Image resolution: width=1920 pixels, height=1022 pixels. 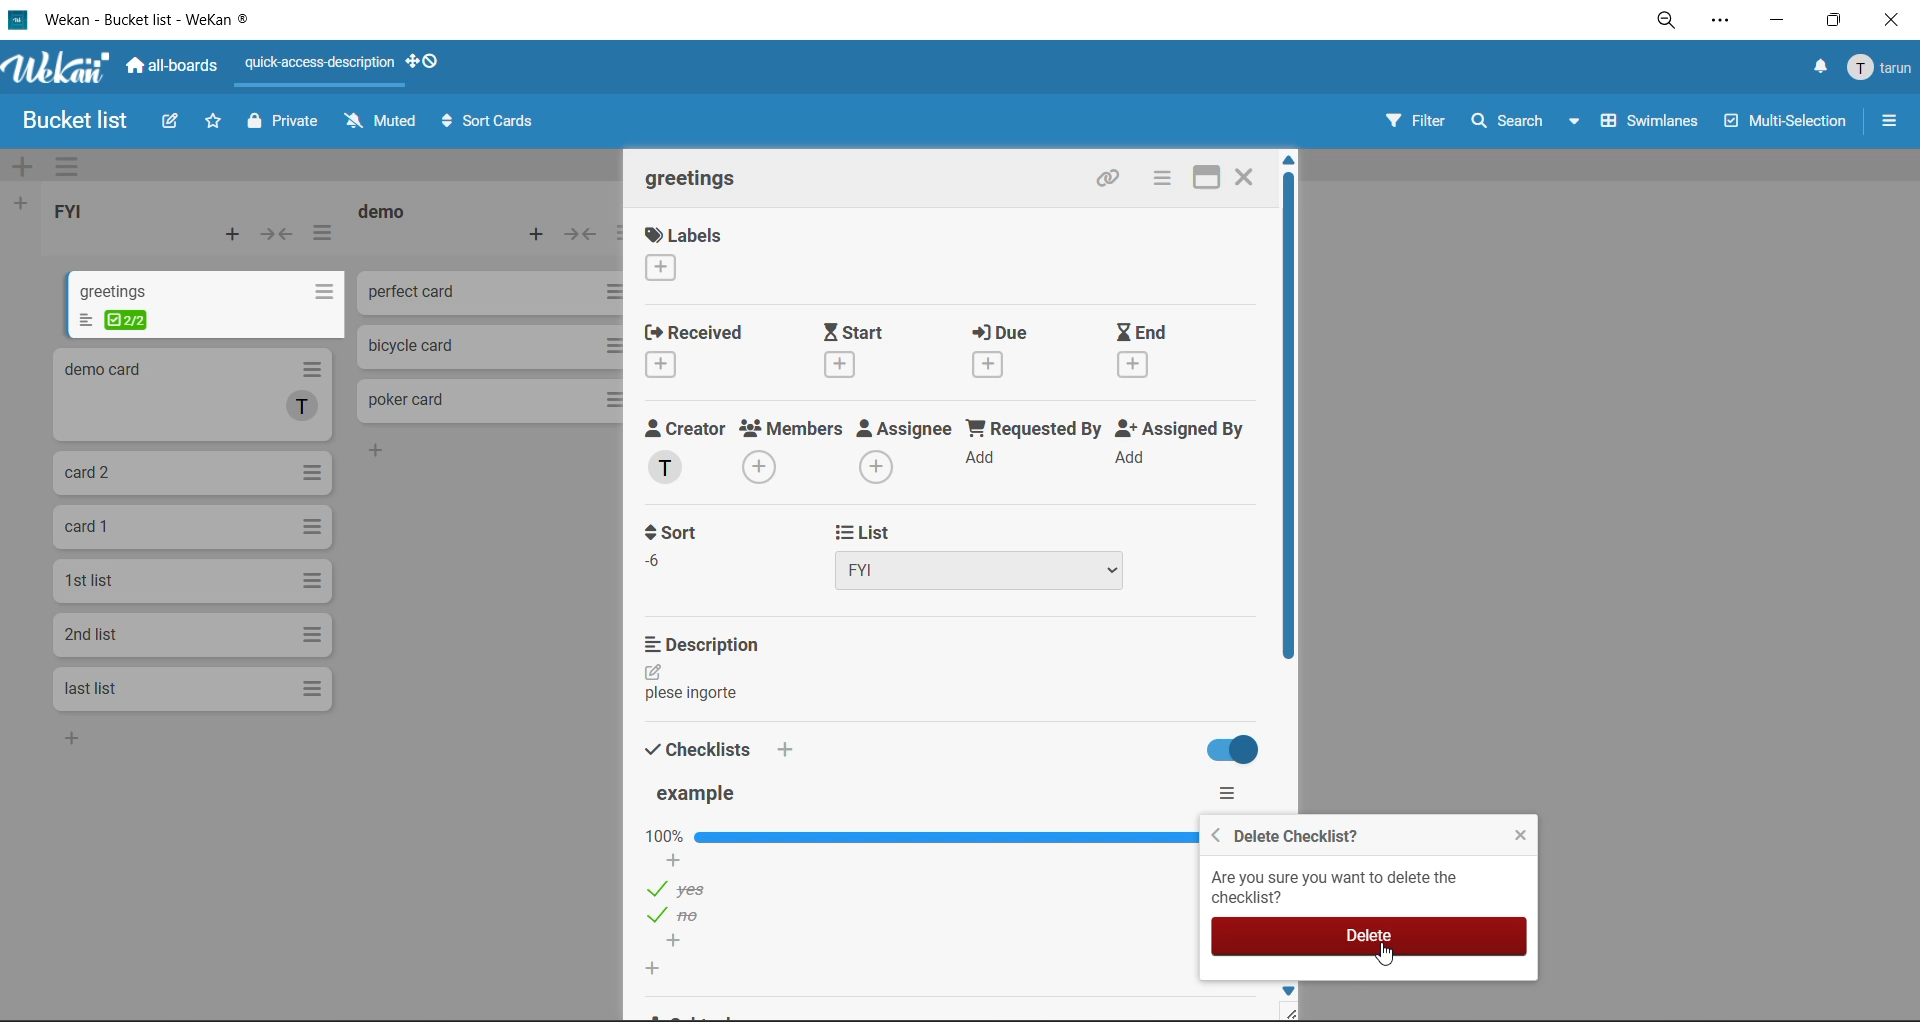 I want to click on requested by, so click(x=1027, y=452).